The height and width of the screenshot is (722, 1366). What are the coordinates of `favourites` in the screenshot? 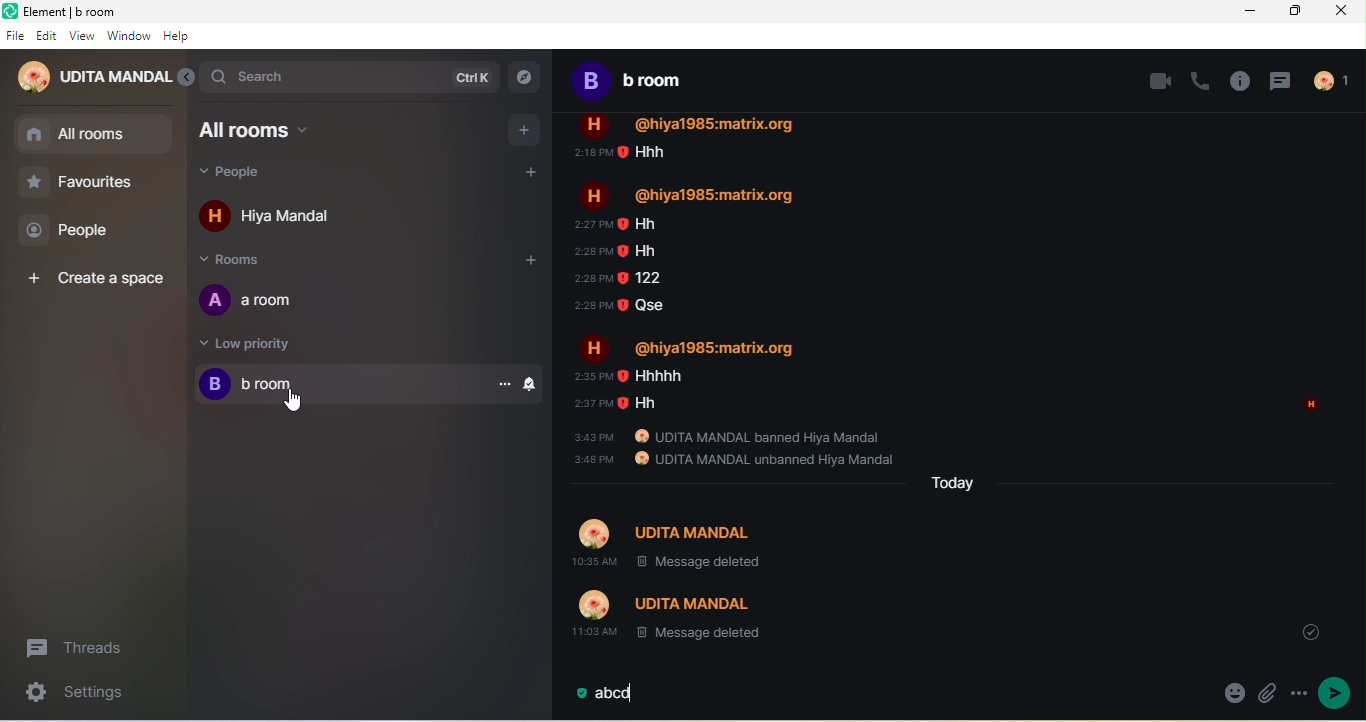 It's located at (82, 186).